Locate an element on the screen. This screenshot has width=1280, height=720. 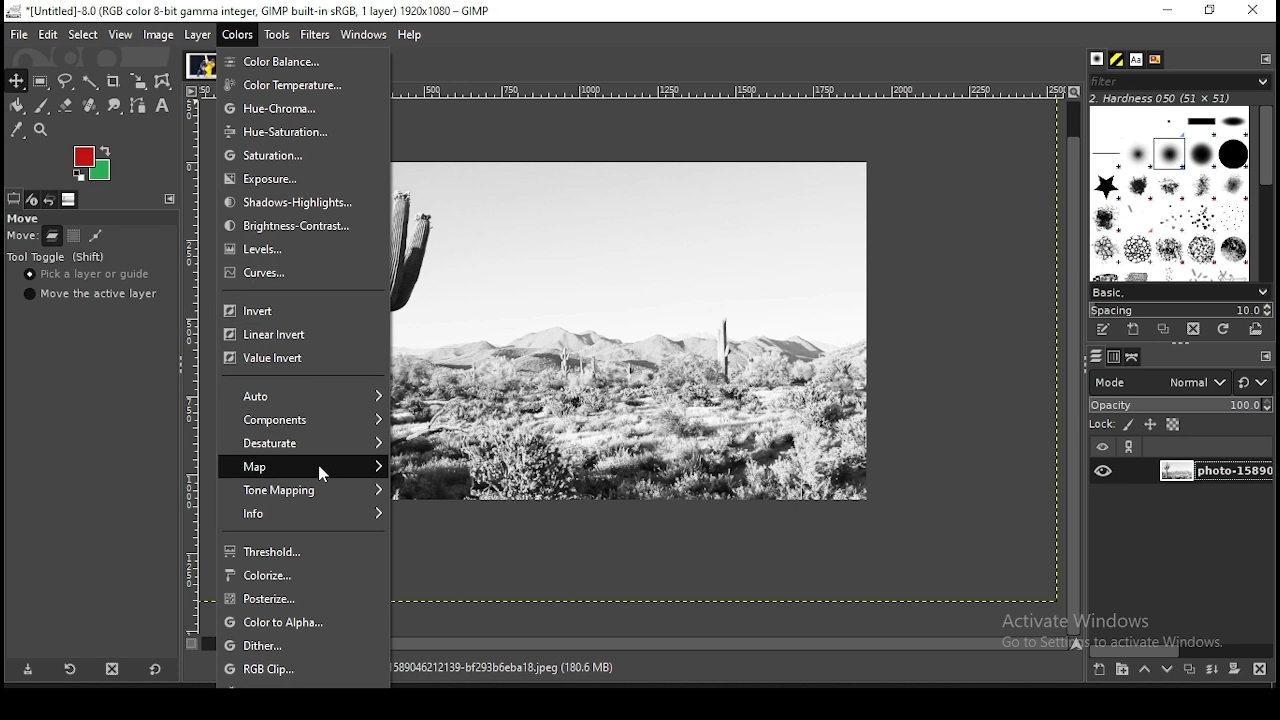
saturation is located at coordinates (289, 155).